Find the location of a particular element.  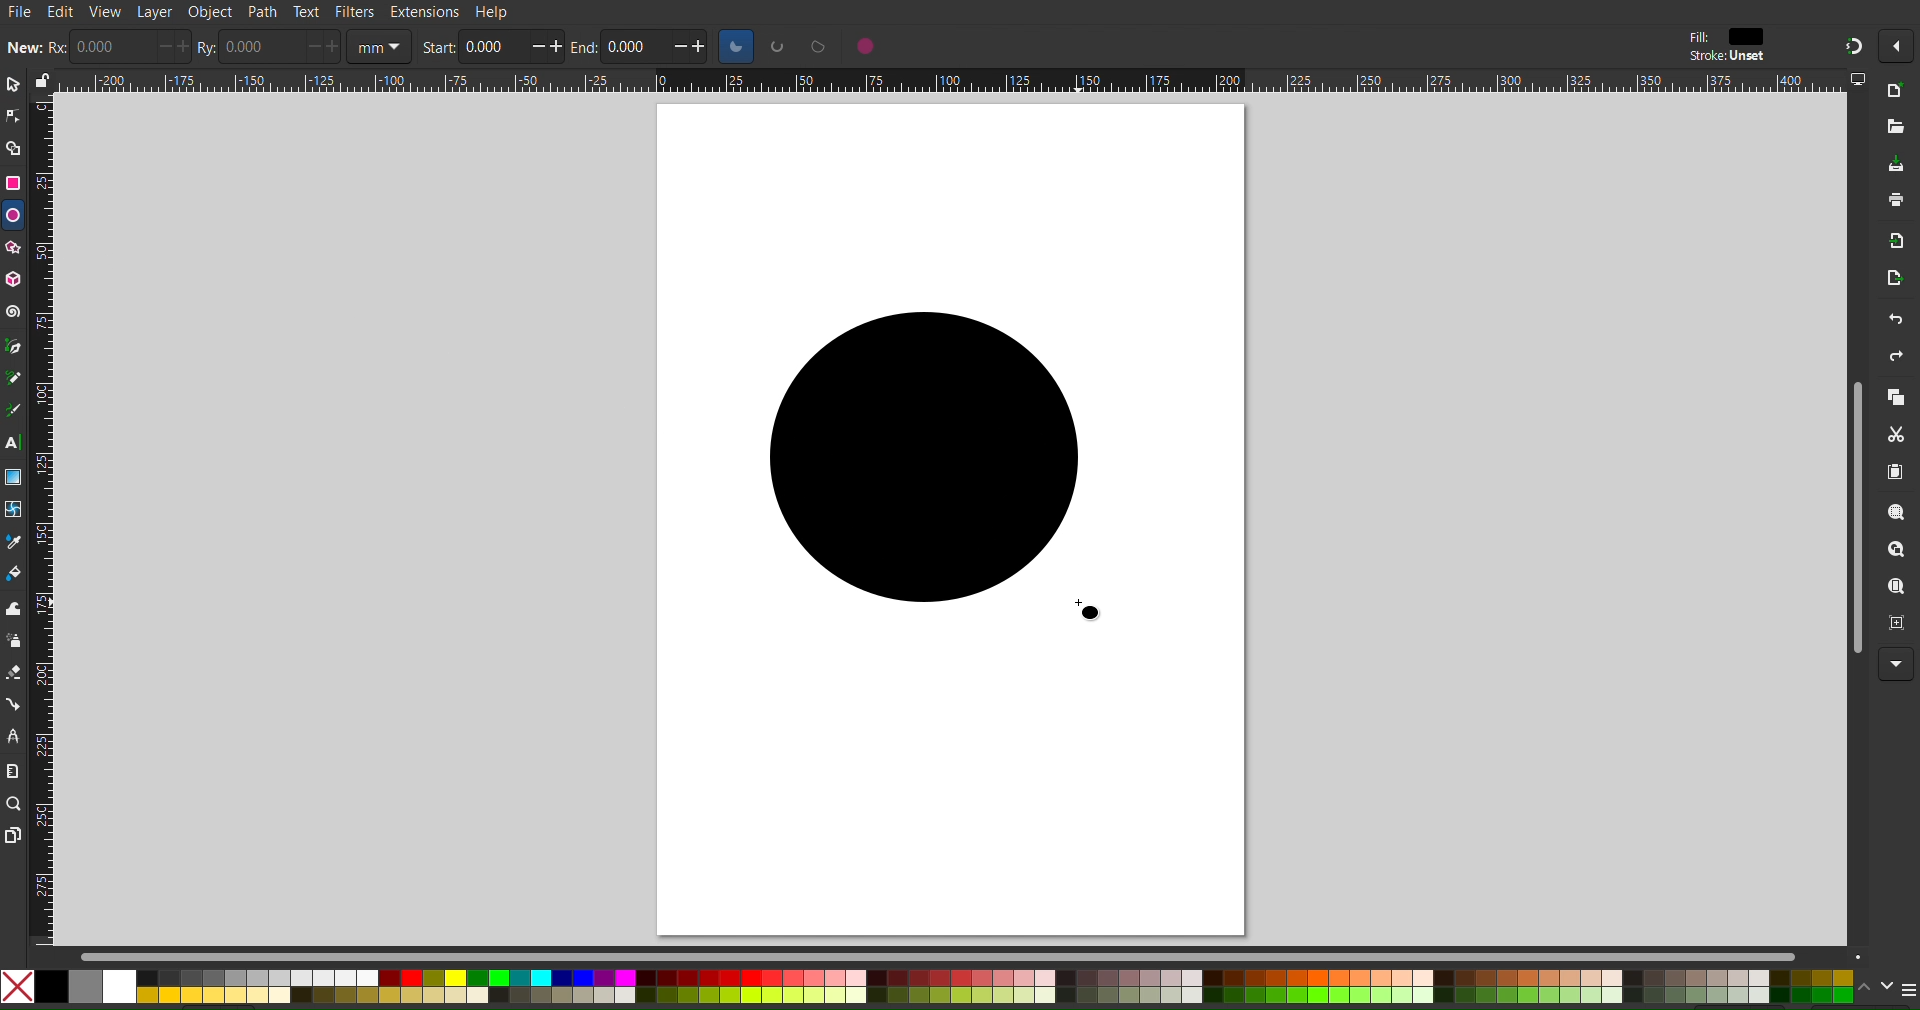

Zoom Drawing is located at coordinates (1895, 550).